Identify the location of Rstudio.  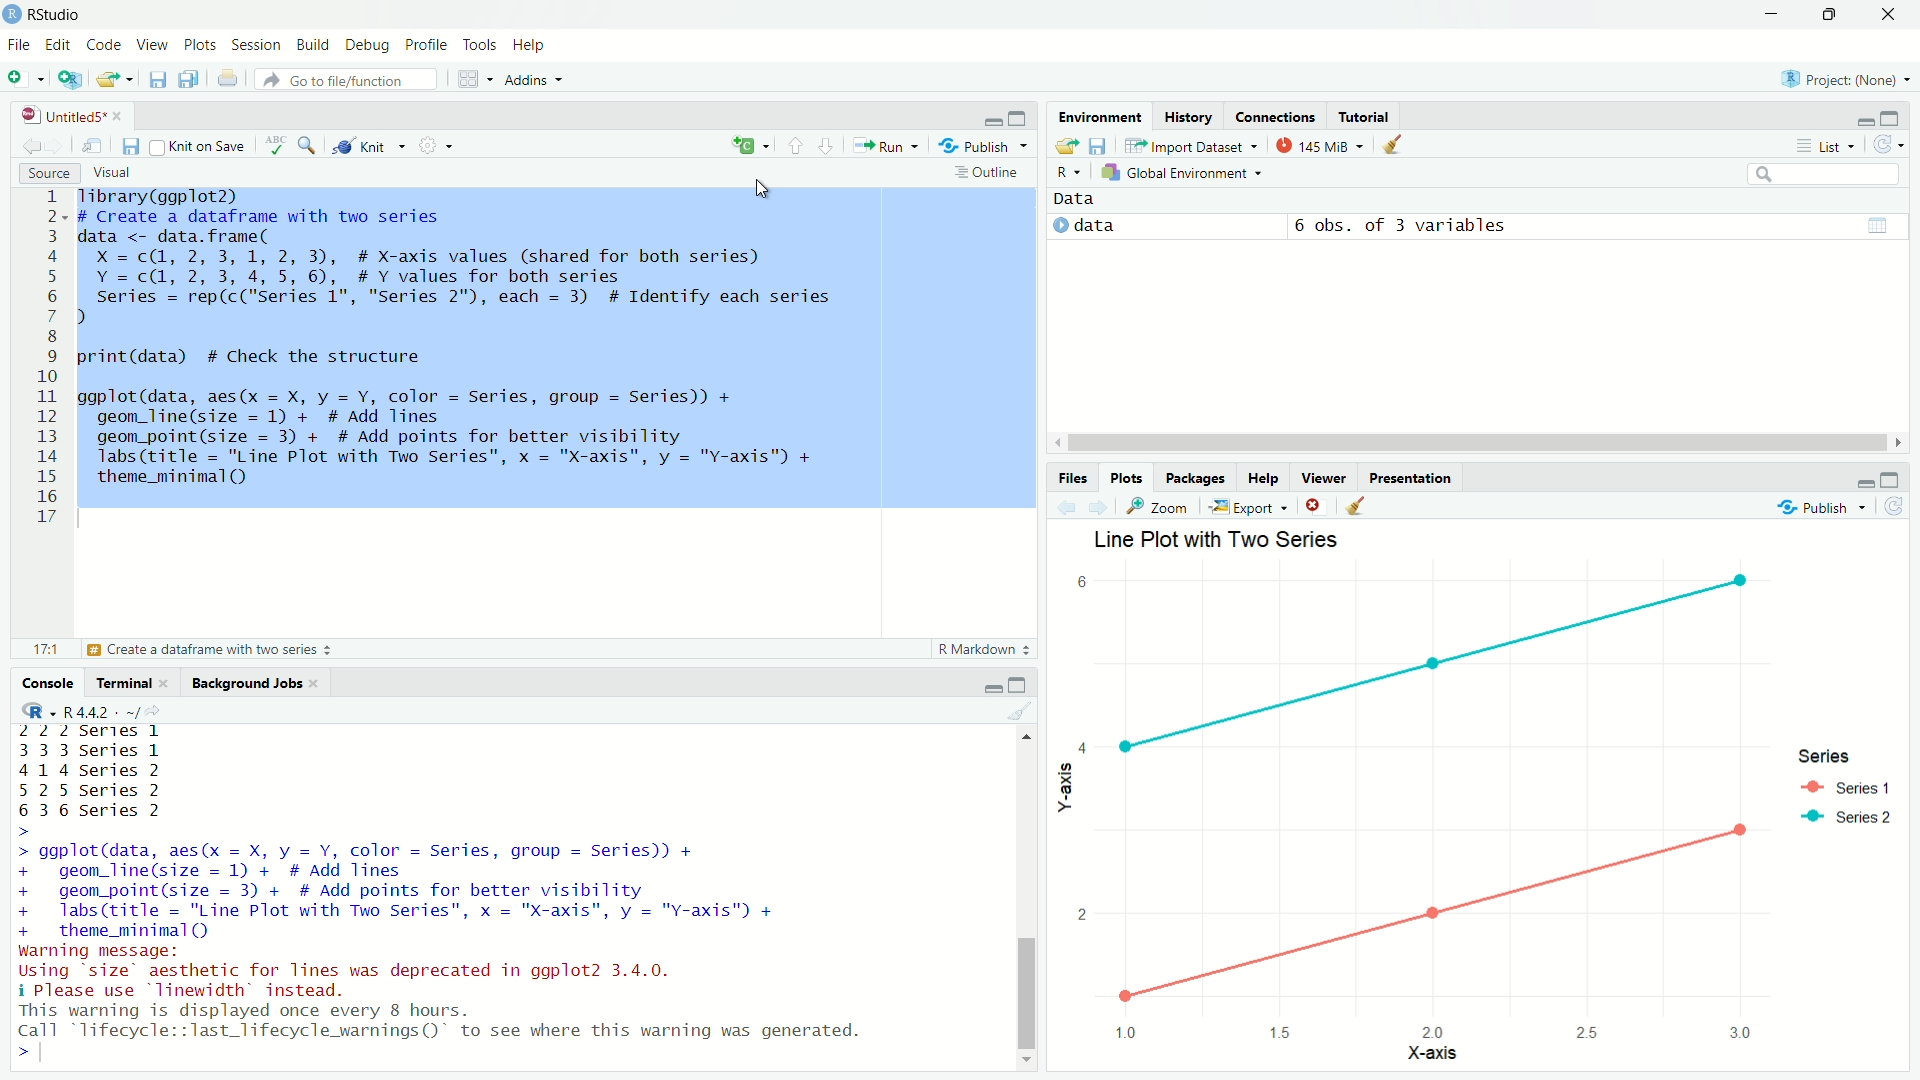
(47, 15).